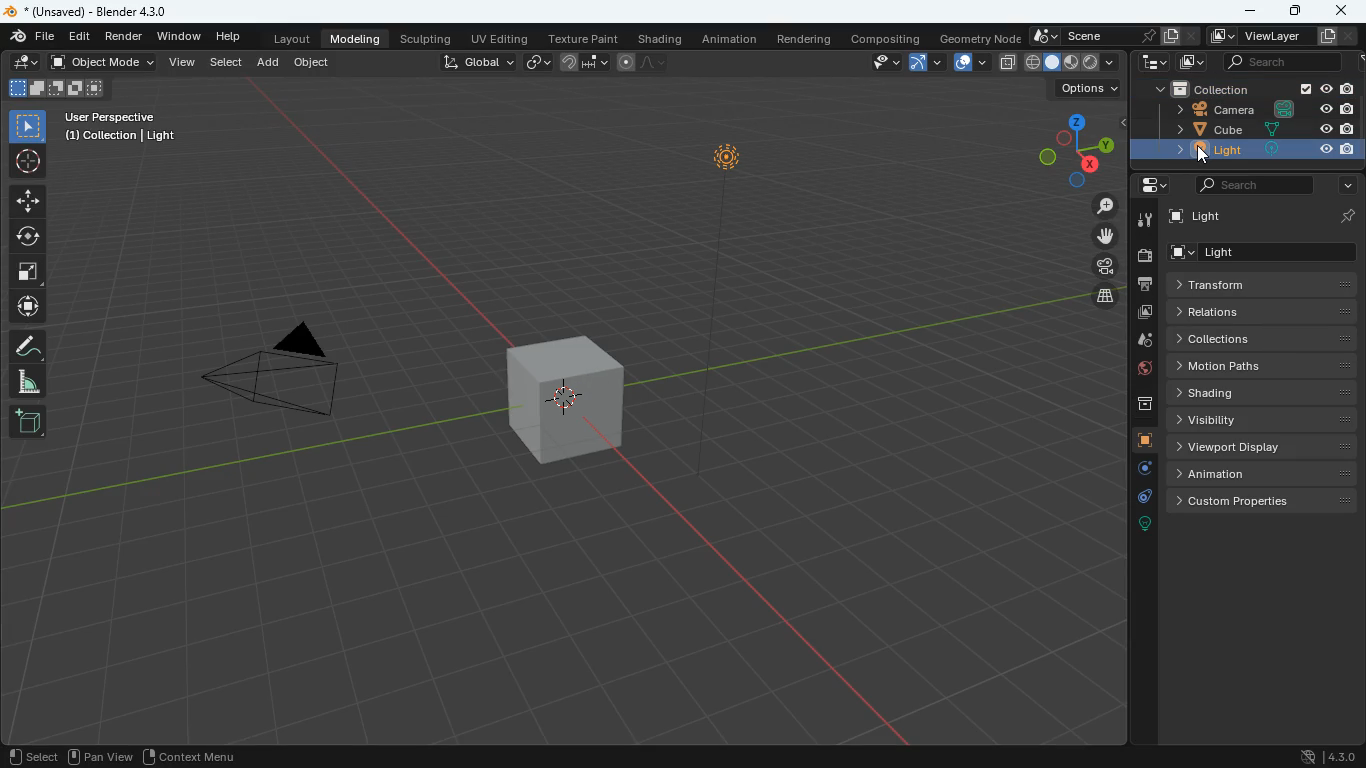 Image resolution: width=1366 pixels, height=768 pixels. I want to click on close, so click(1340, 9).